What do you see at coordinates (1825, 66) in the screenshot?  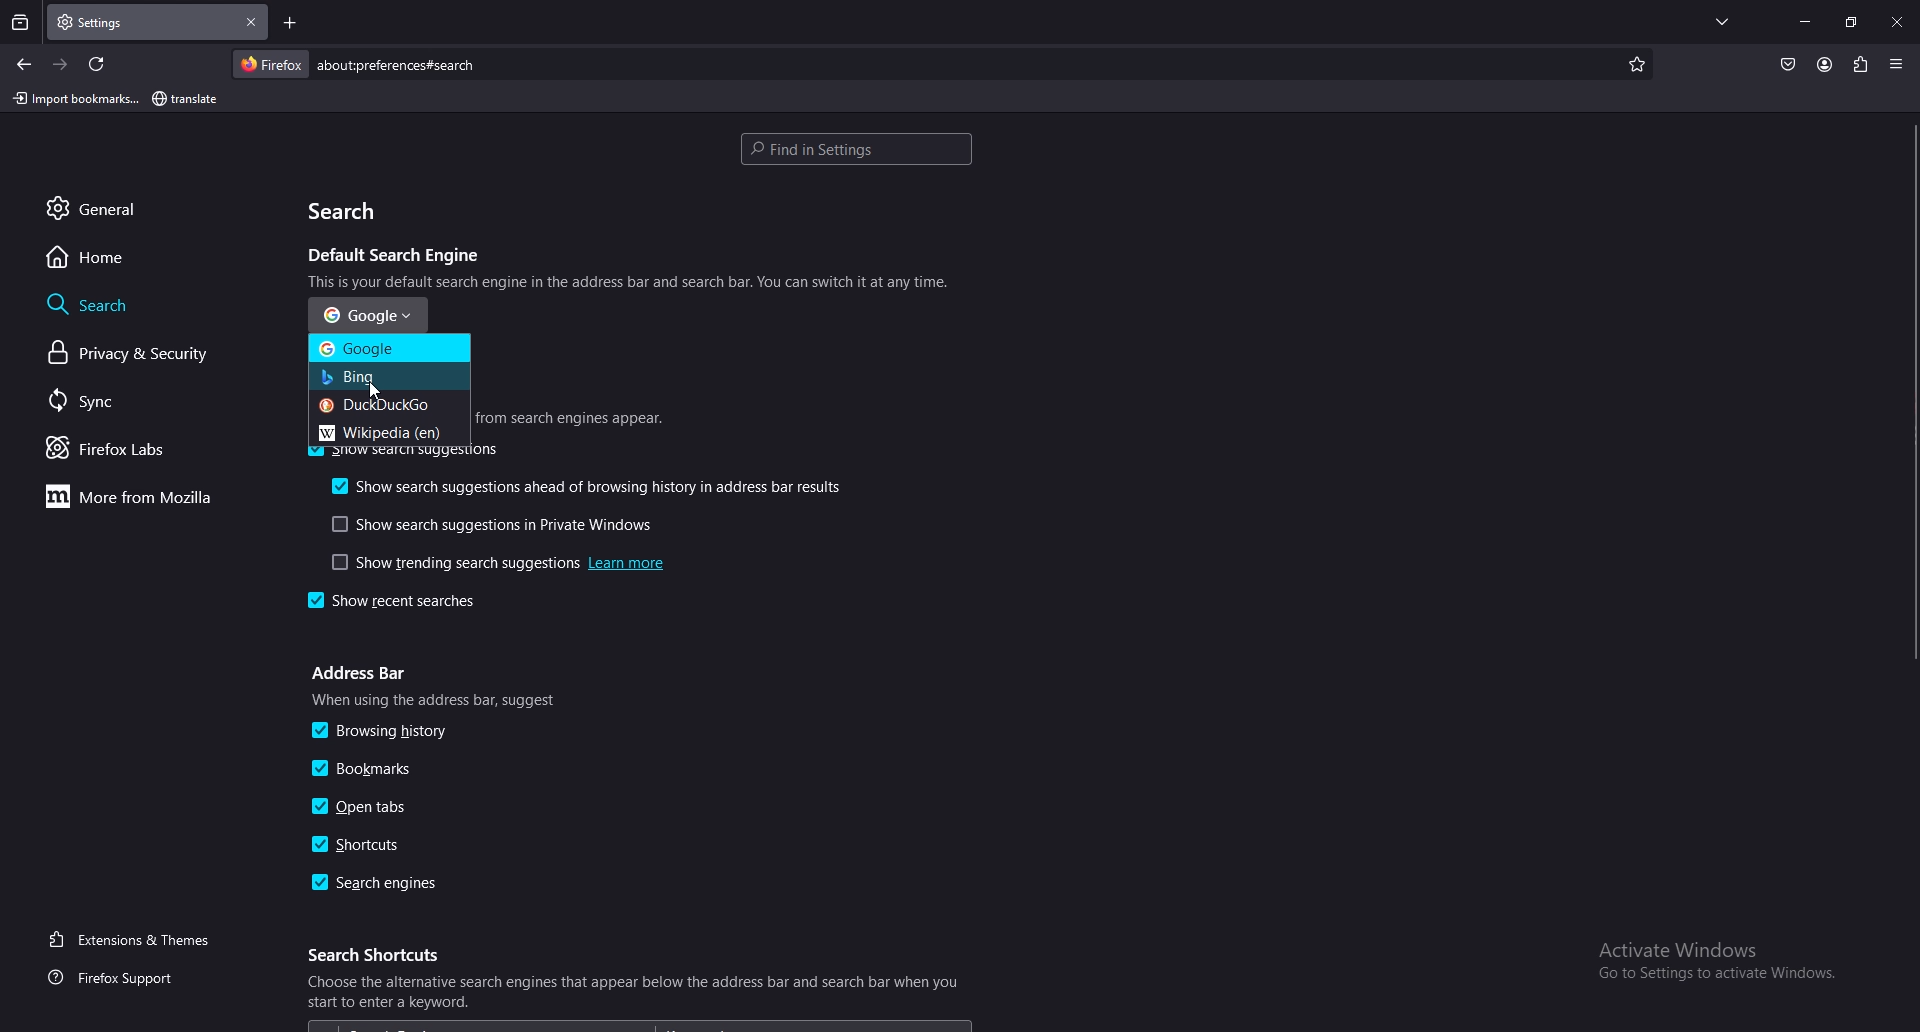 I see `profile` at bounding box center [1825, 66].